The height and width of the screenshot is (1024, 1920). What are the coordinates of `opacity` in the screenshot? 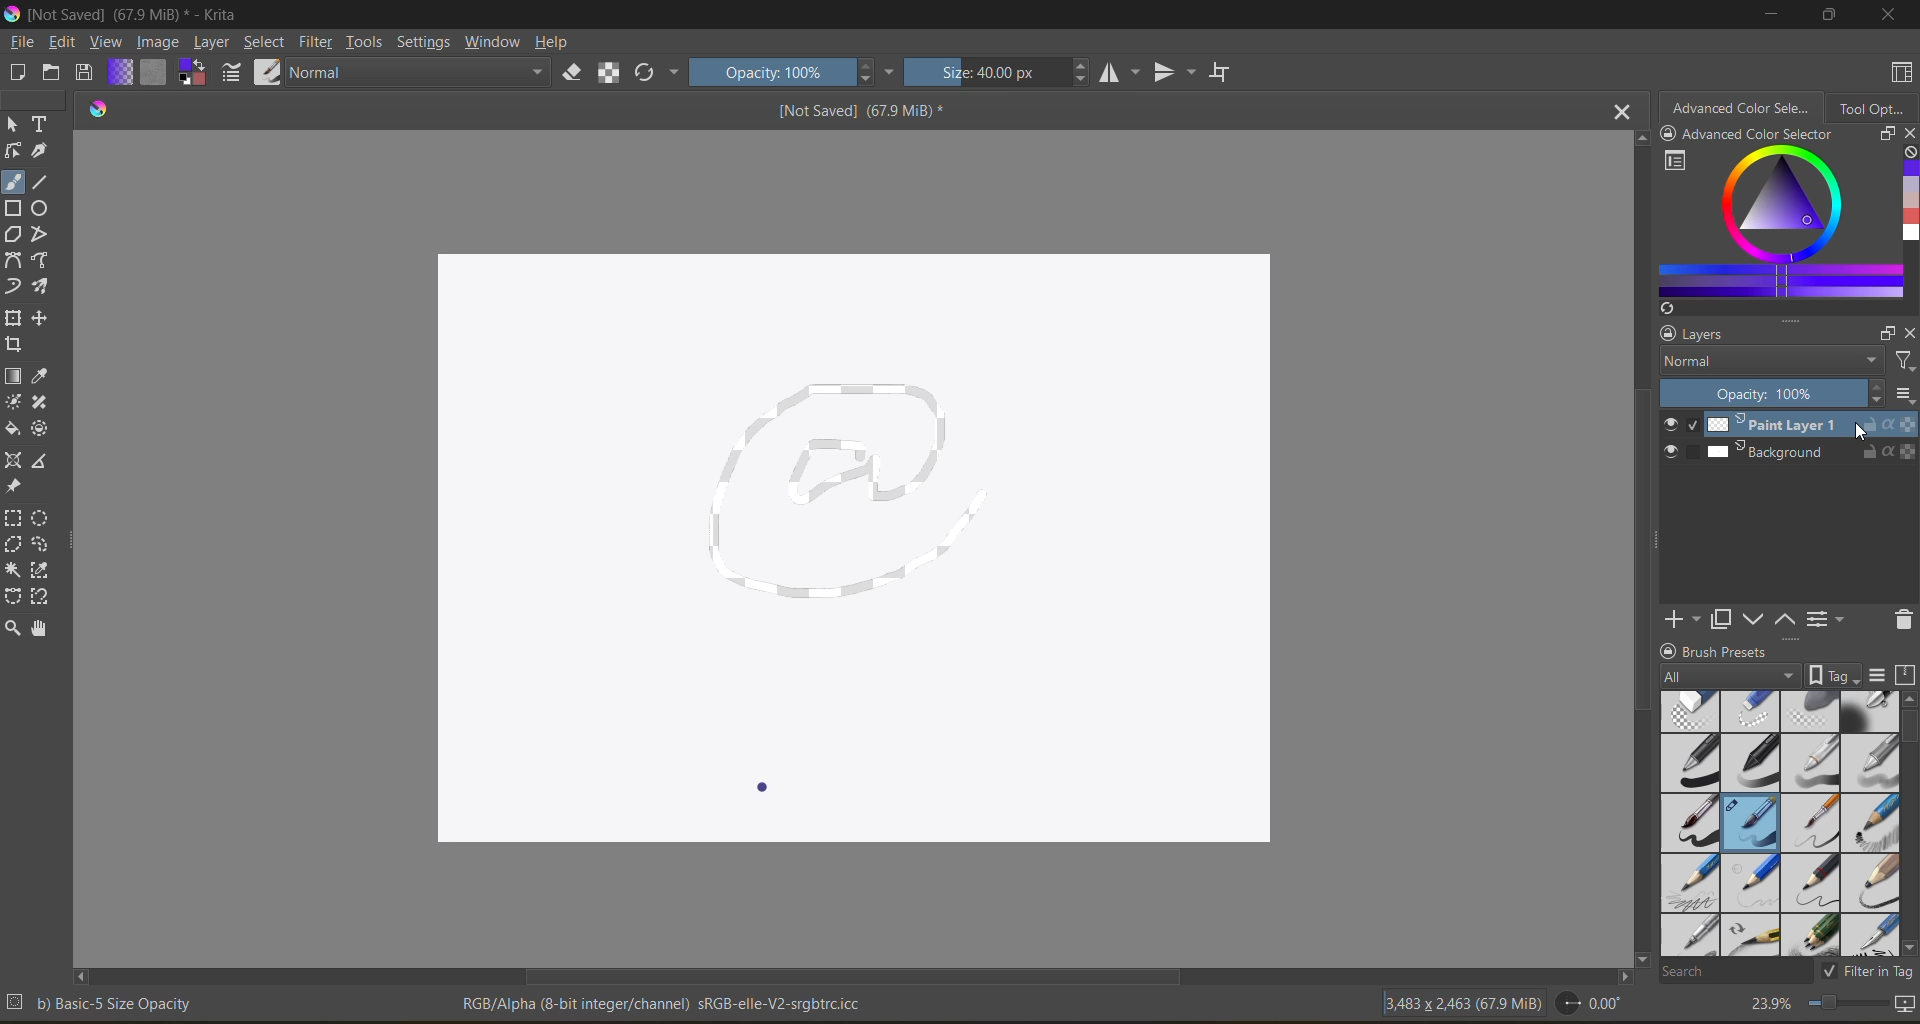 It's located at (1775, 392).